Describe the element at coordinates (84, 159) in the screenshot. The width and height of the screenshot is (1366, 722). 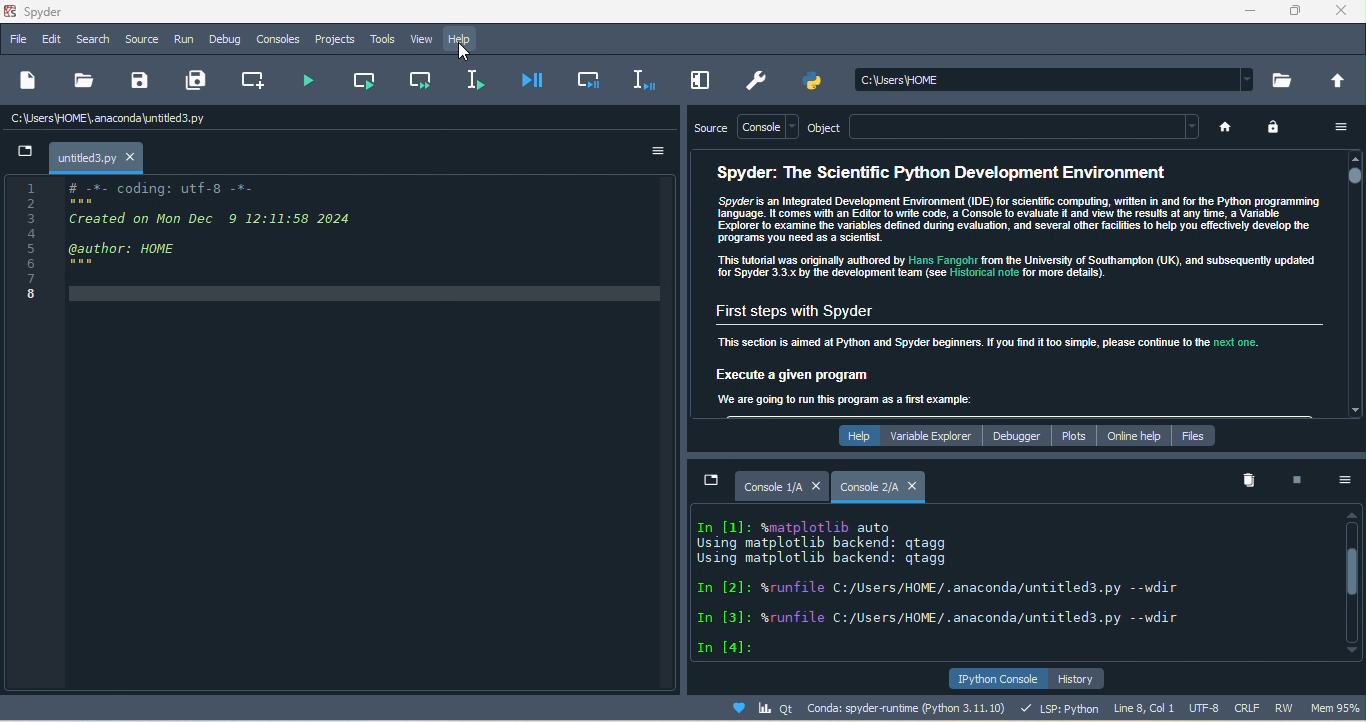
I see `untitled3.py` at that location.